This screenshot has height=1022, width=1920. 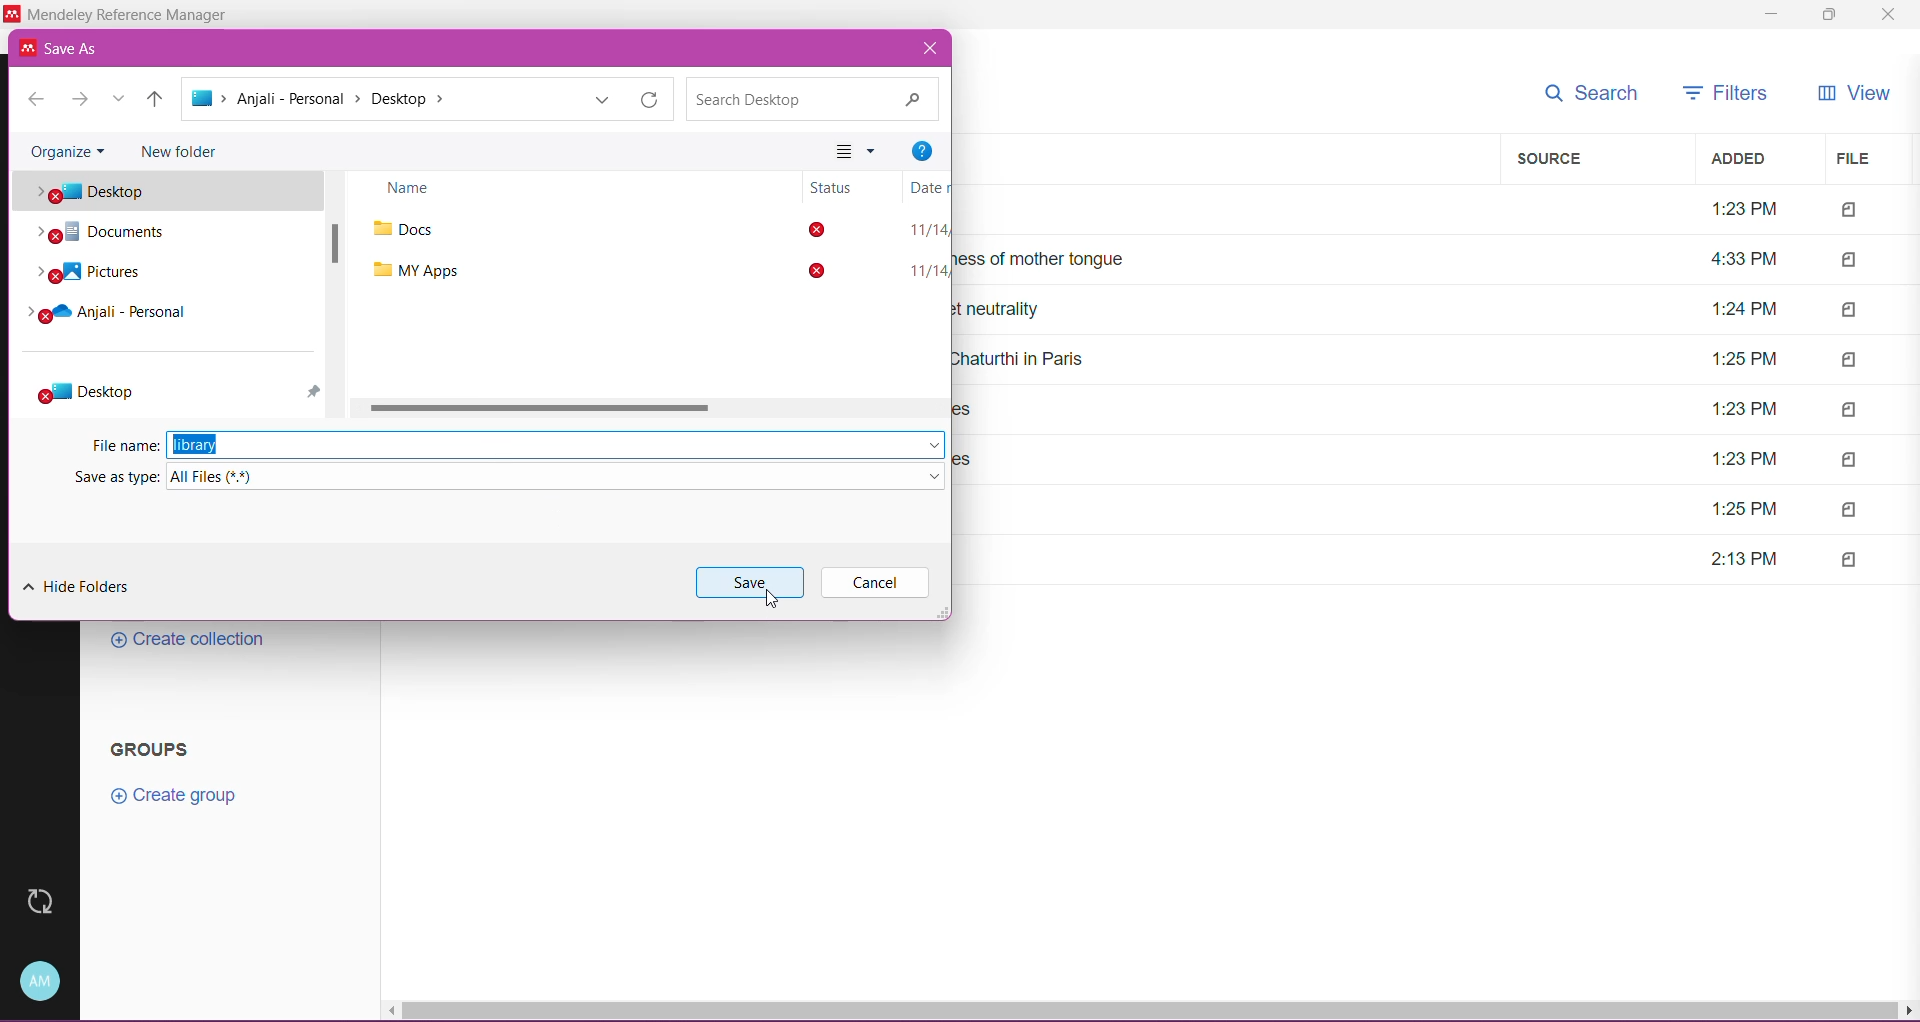 What do you see at coordinates (80, 99) in the screenshot?
I see `Go to next page` at bounding box center [80, 99].